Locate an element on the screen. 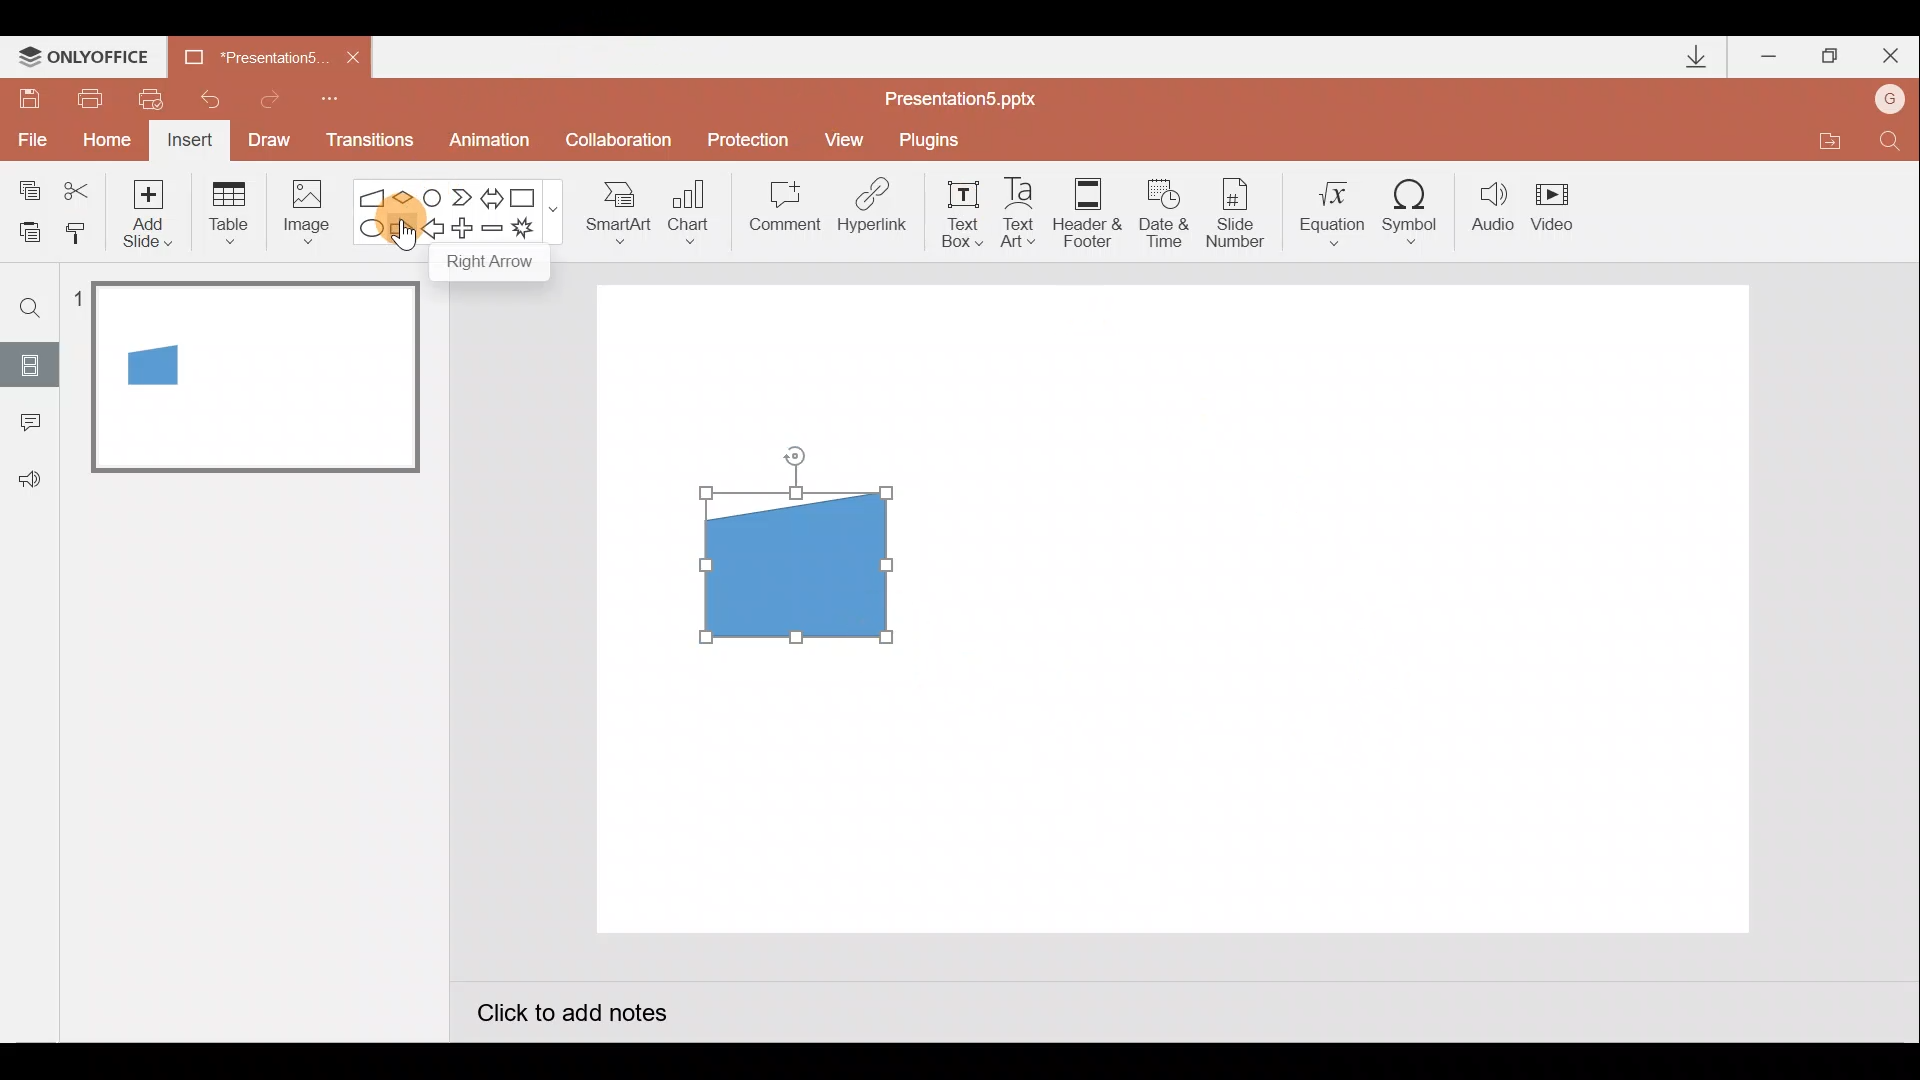 This screenshot has width=1920, height=1080. Text Art is located at coordinates (1024, 212).